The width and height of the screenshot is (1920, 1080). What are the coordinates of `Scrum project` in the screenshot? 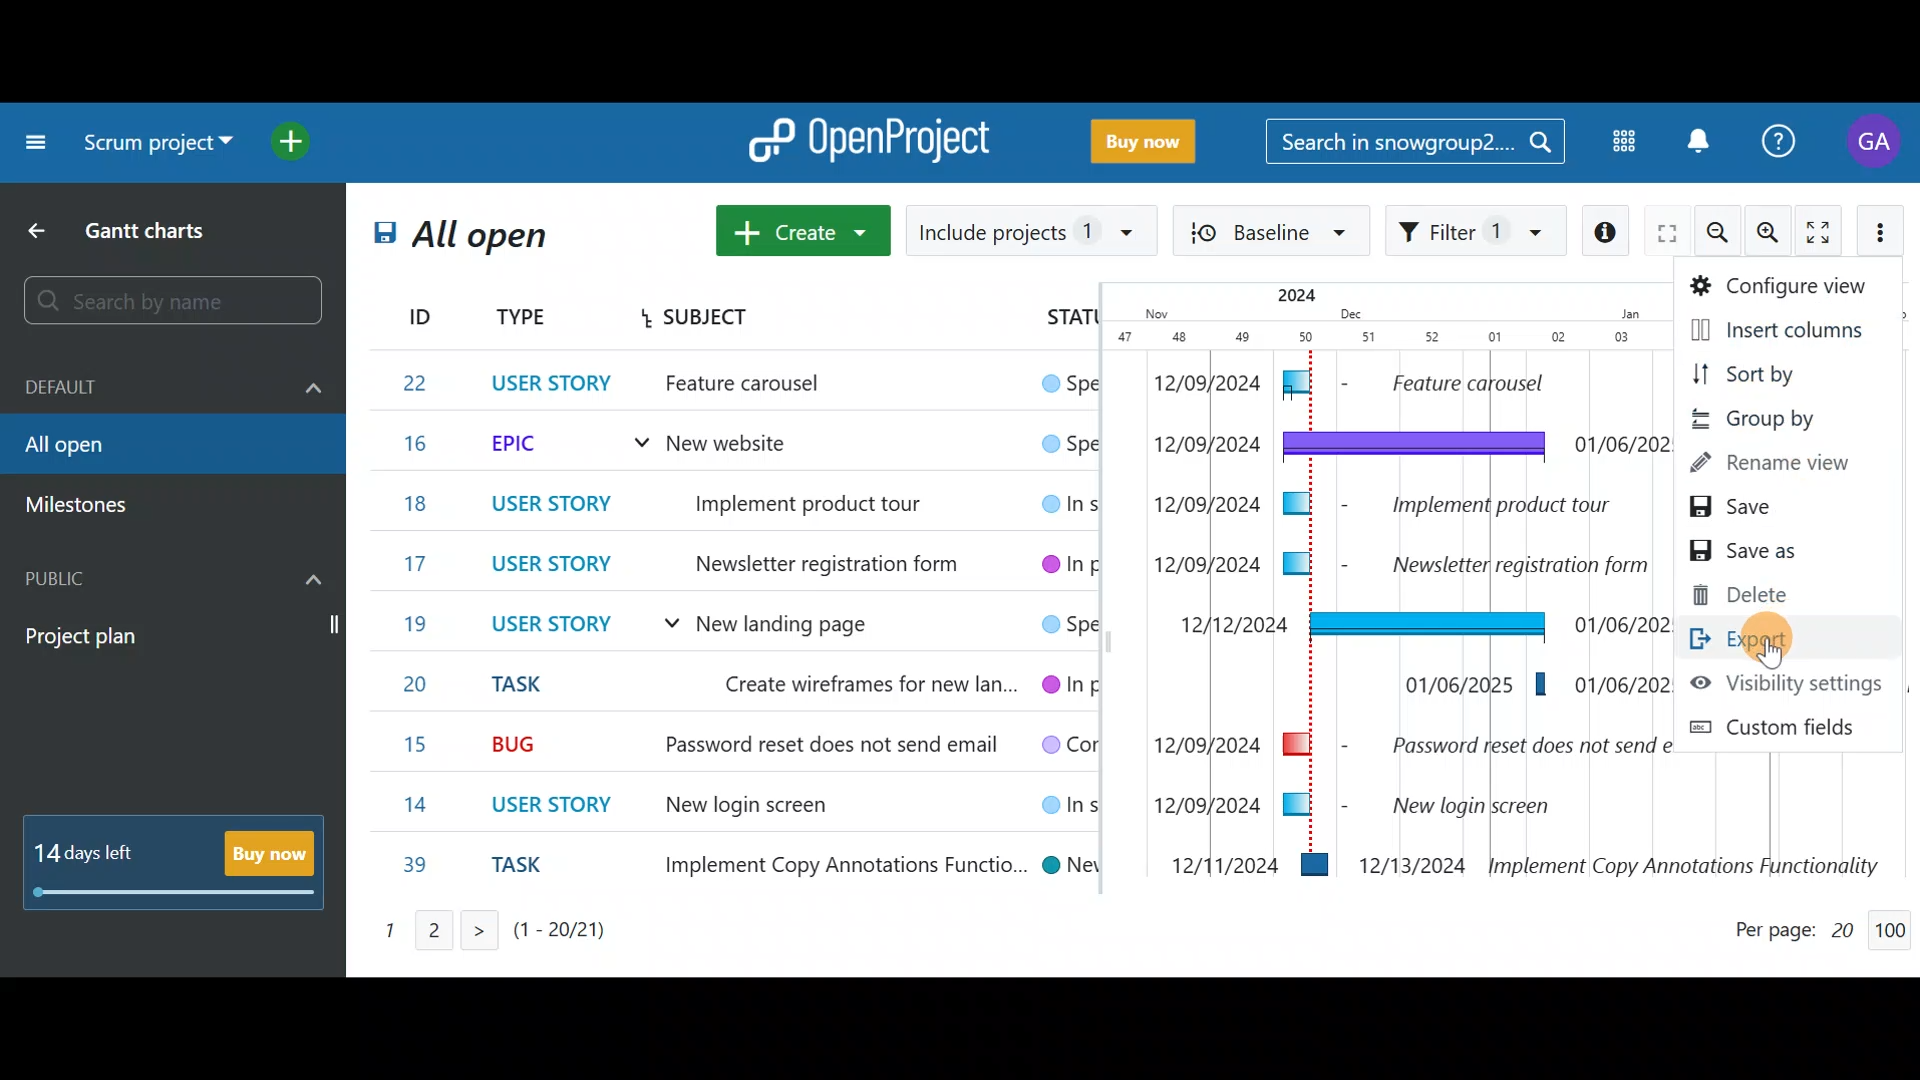 It's located at (156, 142).